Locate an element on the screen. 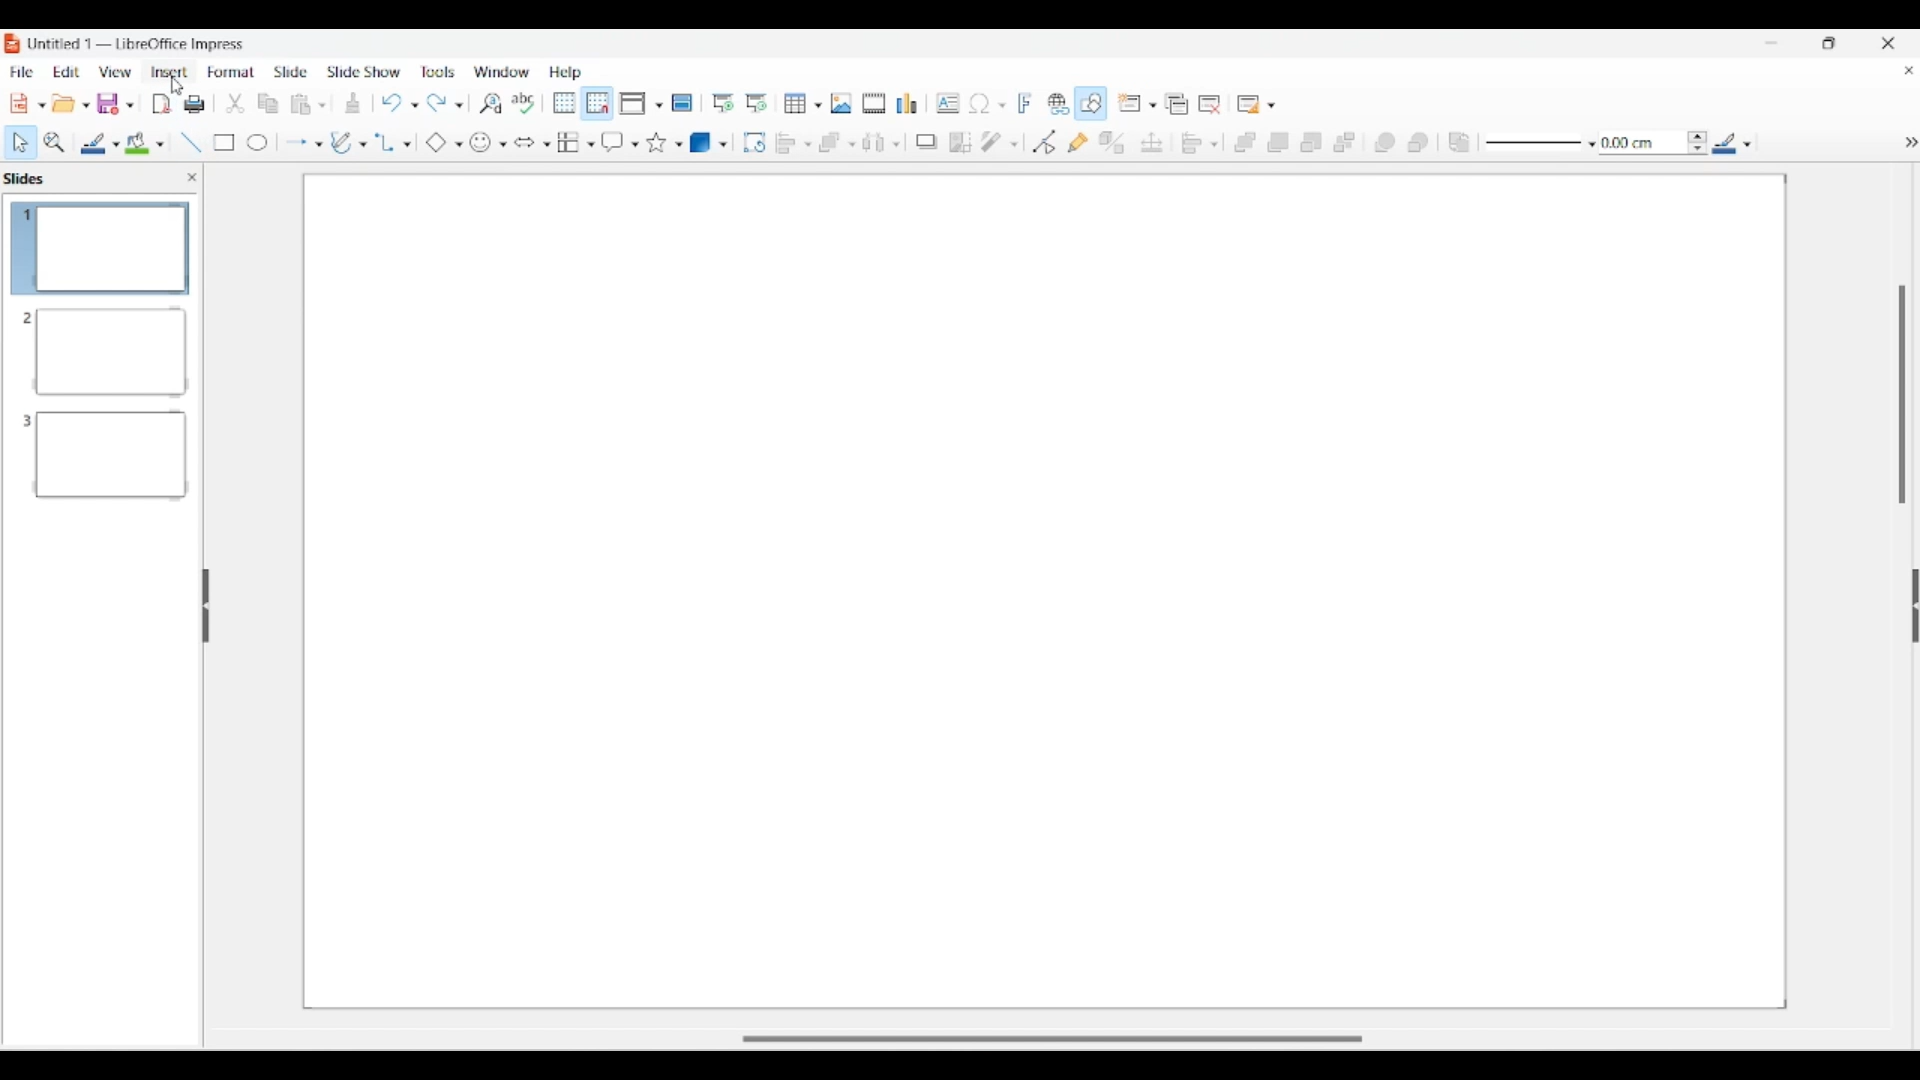 The width and height of the screenshot is (1920, 1080). Curves and polygon options is located at coordinates (348, 143).